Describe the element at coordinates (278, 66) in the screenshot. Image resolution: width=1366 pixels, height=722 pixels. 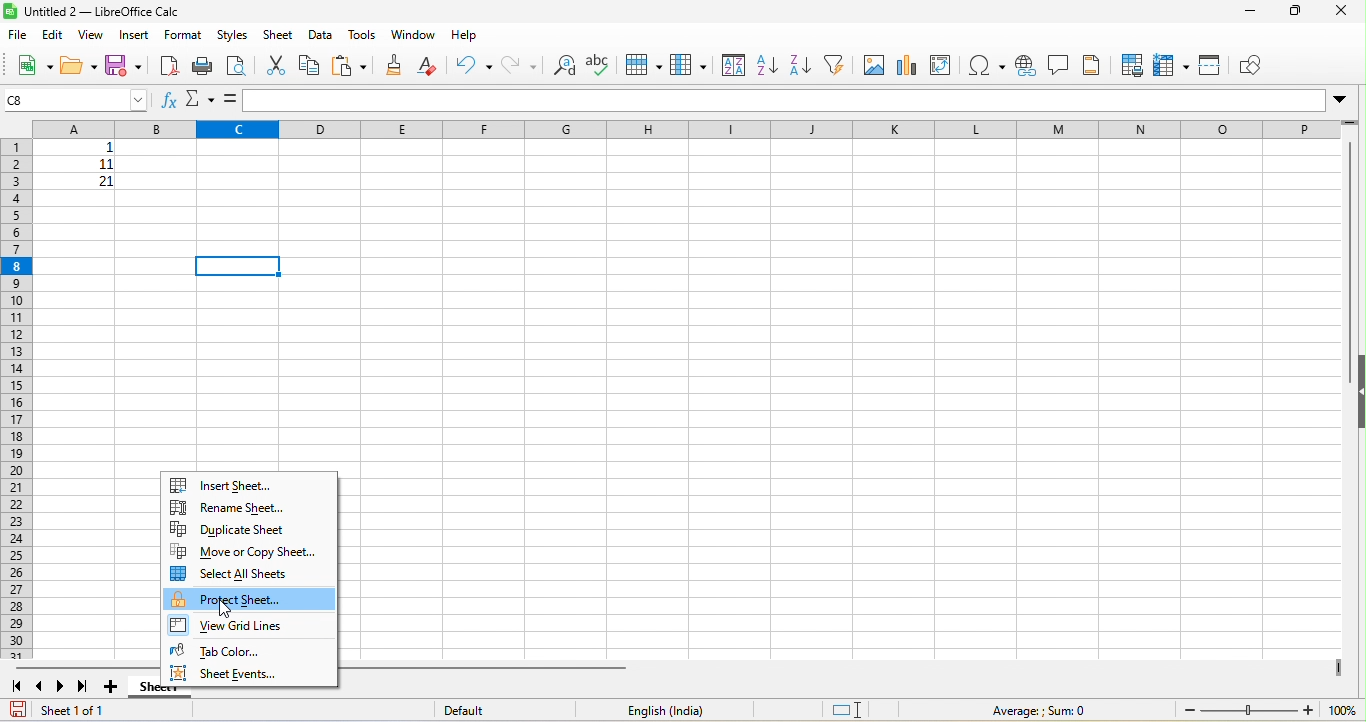
I see `cut` at that location.